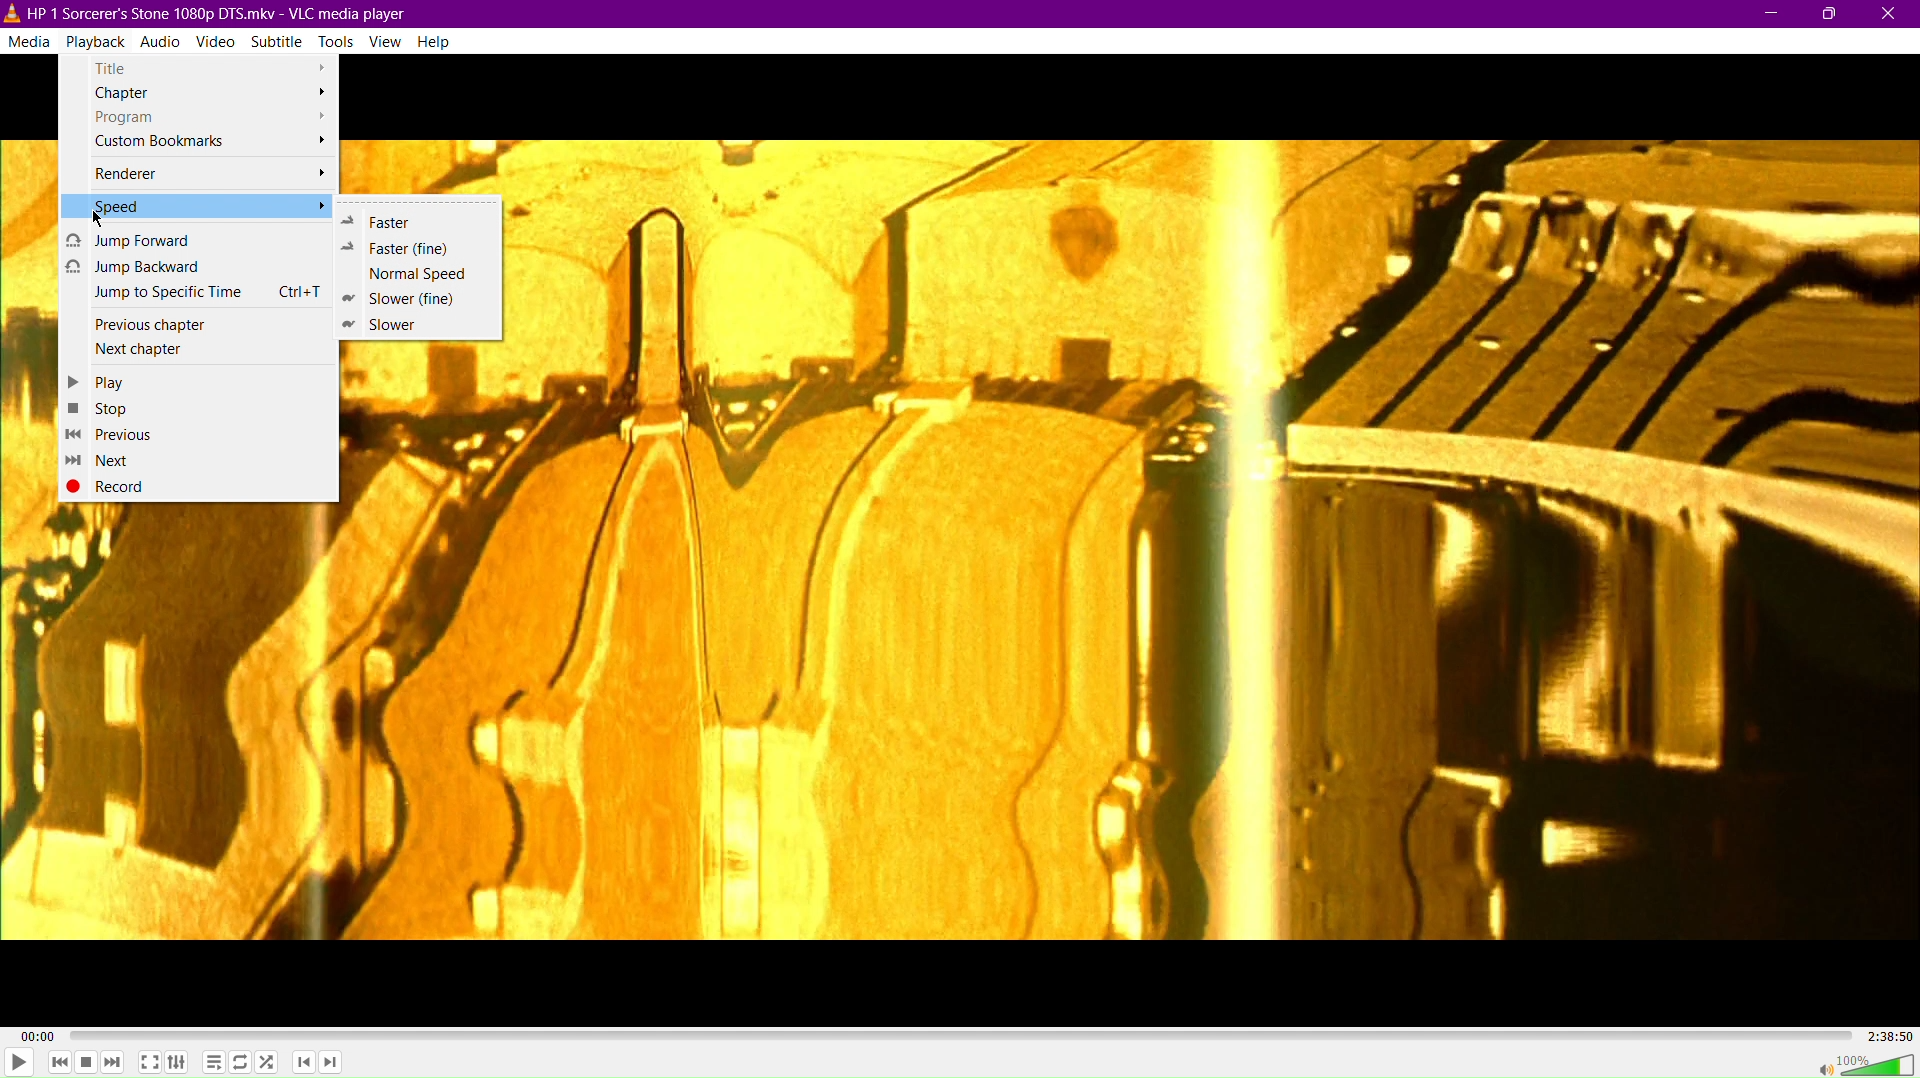  I want to click on Speed, so click(196, 206).